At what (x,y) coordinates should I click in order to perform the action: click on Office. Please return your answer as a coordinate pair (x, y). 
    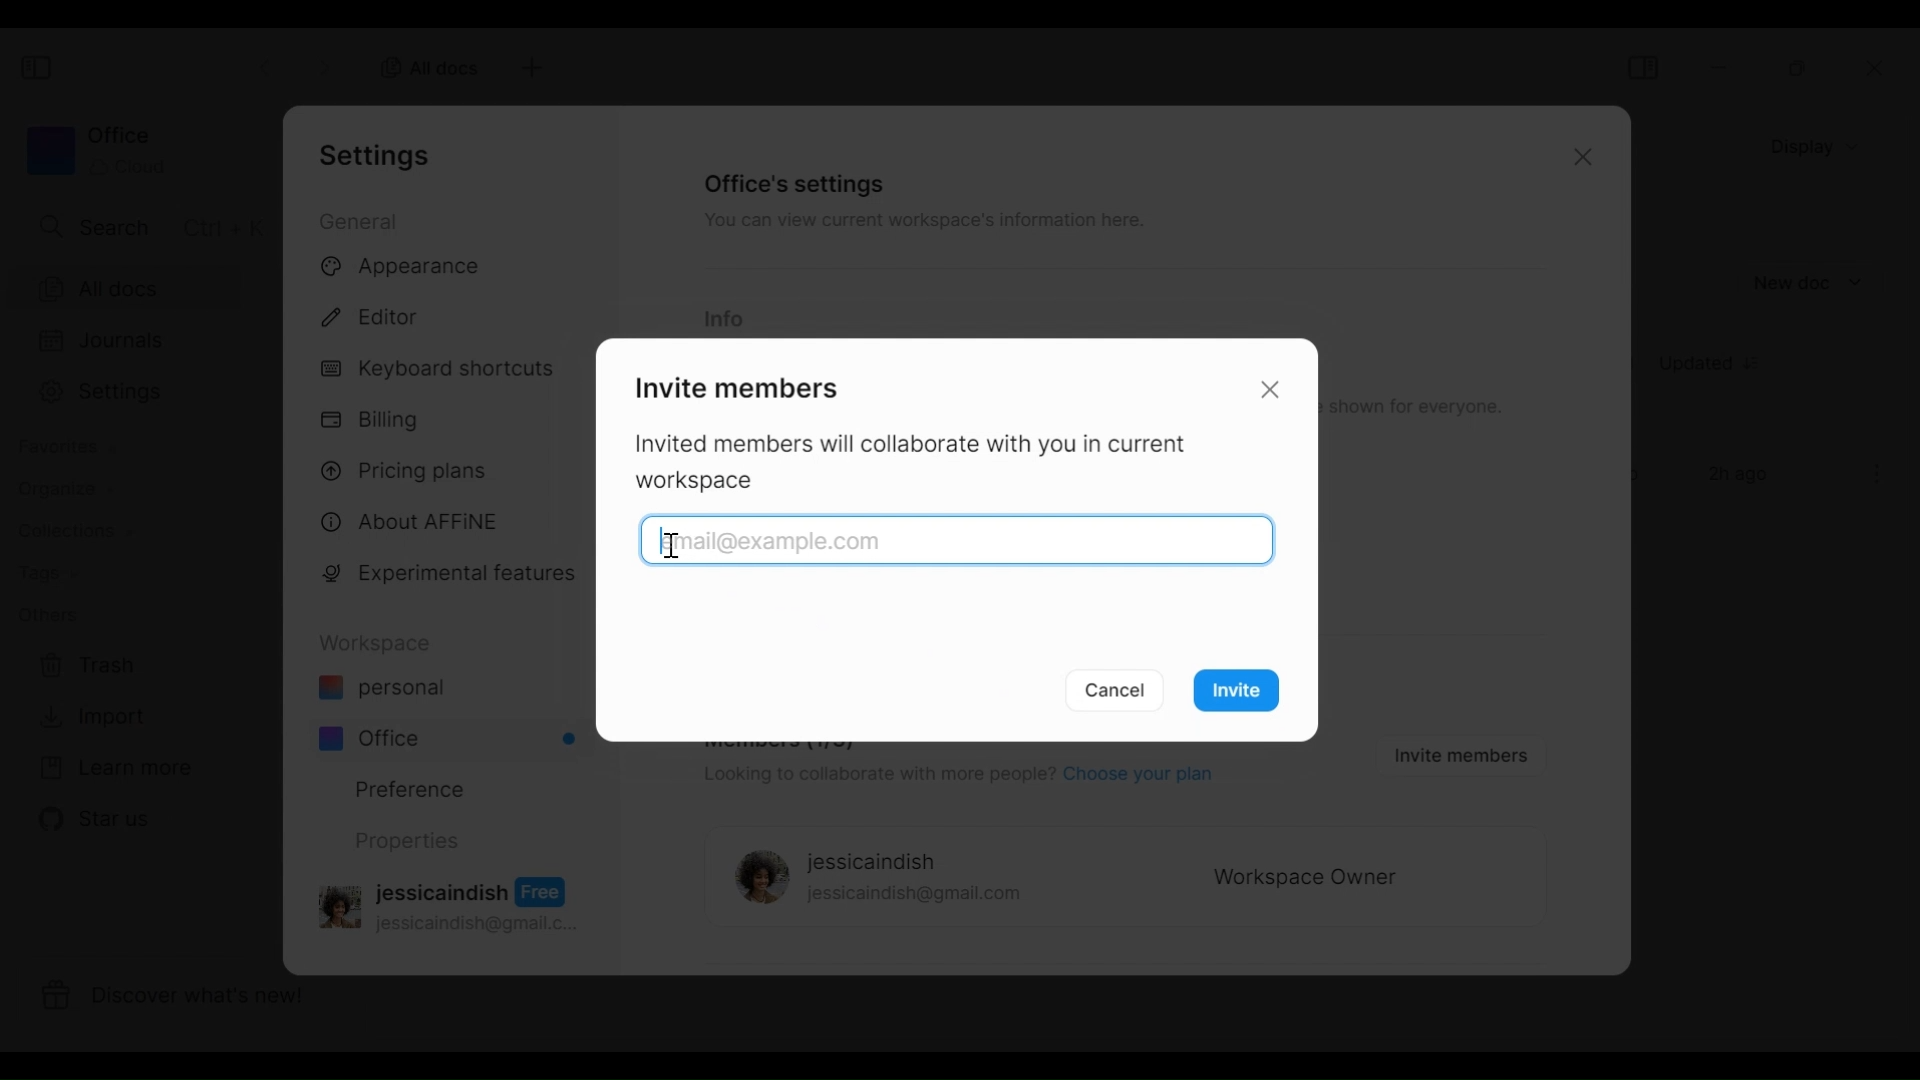
    Looking at the image, I should click on (450, 738).